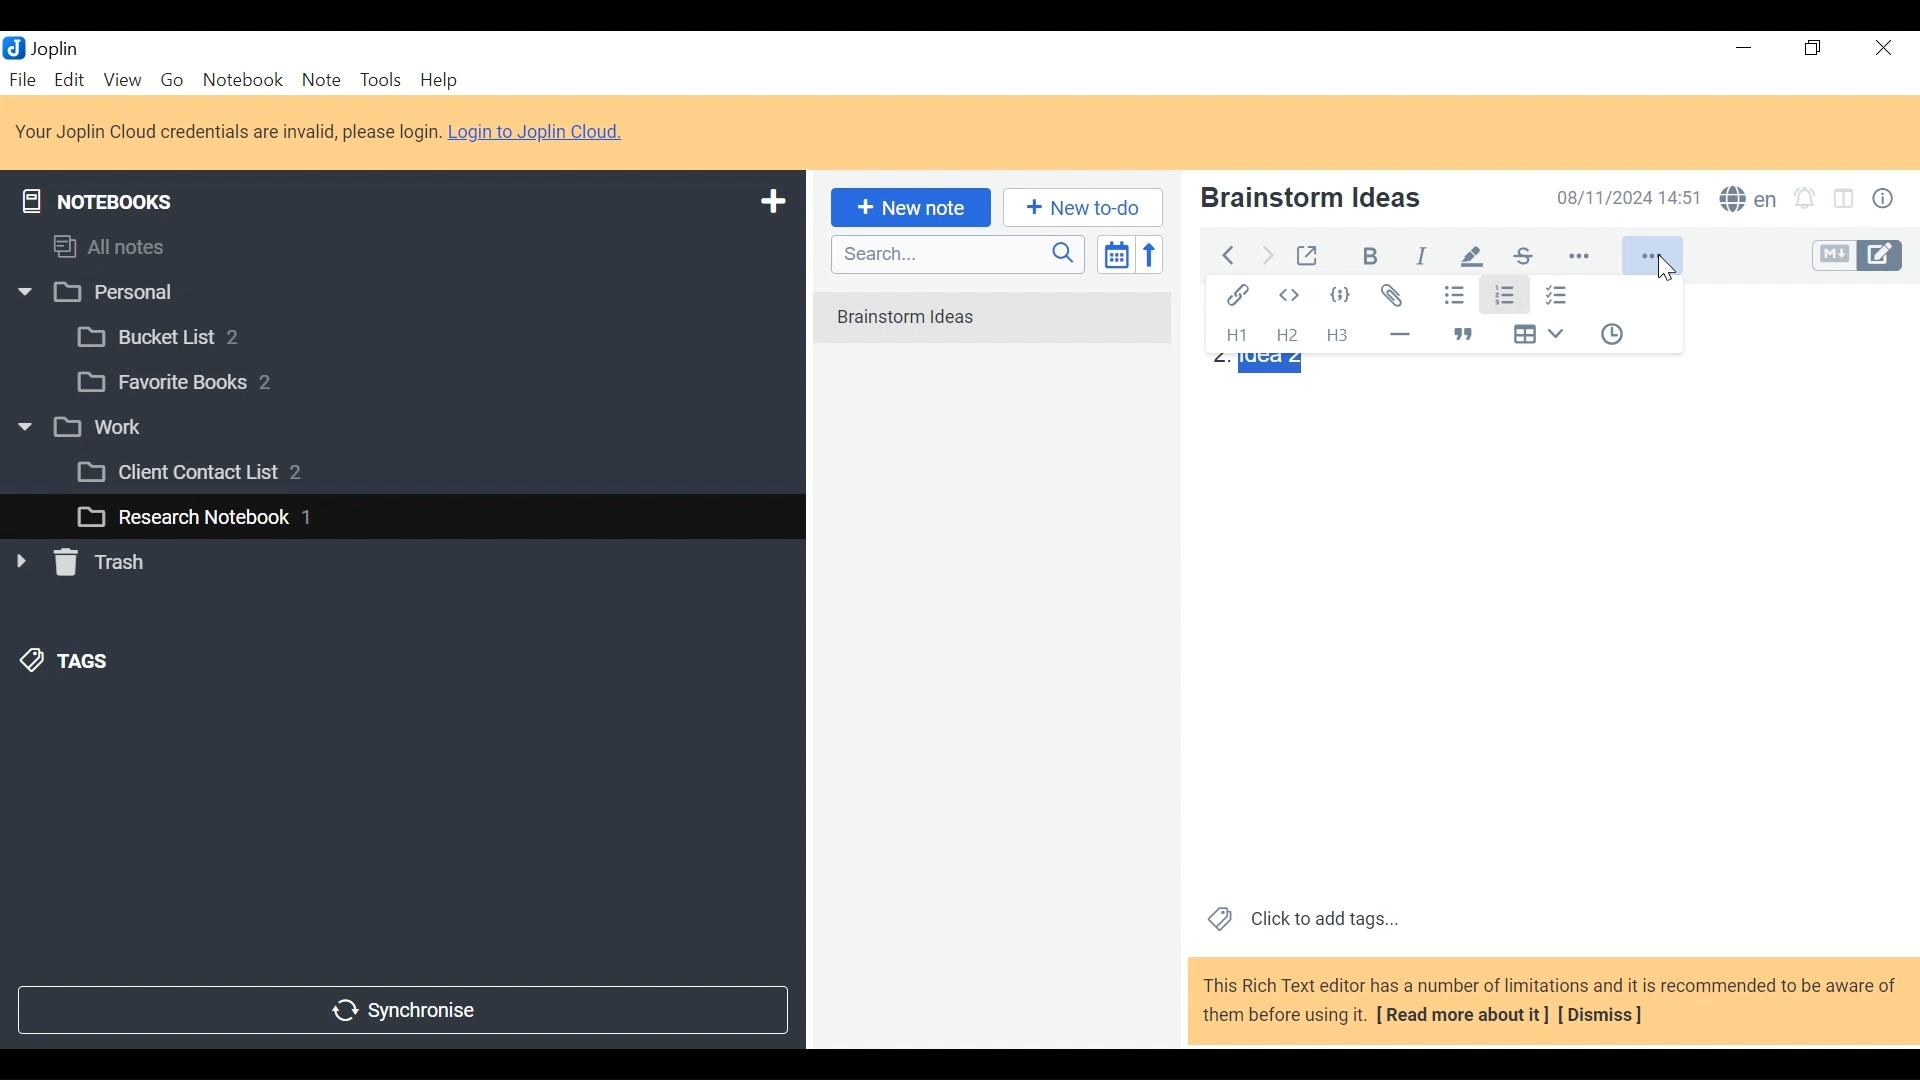 The image size is (1920, 1080). What do you see at coordinates (1227, 252) in the screenshot?
I see `Back` at bounding box center [1227, 252].